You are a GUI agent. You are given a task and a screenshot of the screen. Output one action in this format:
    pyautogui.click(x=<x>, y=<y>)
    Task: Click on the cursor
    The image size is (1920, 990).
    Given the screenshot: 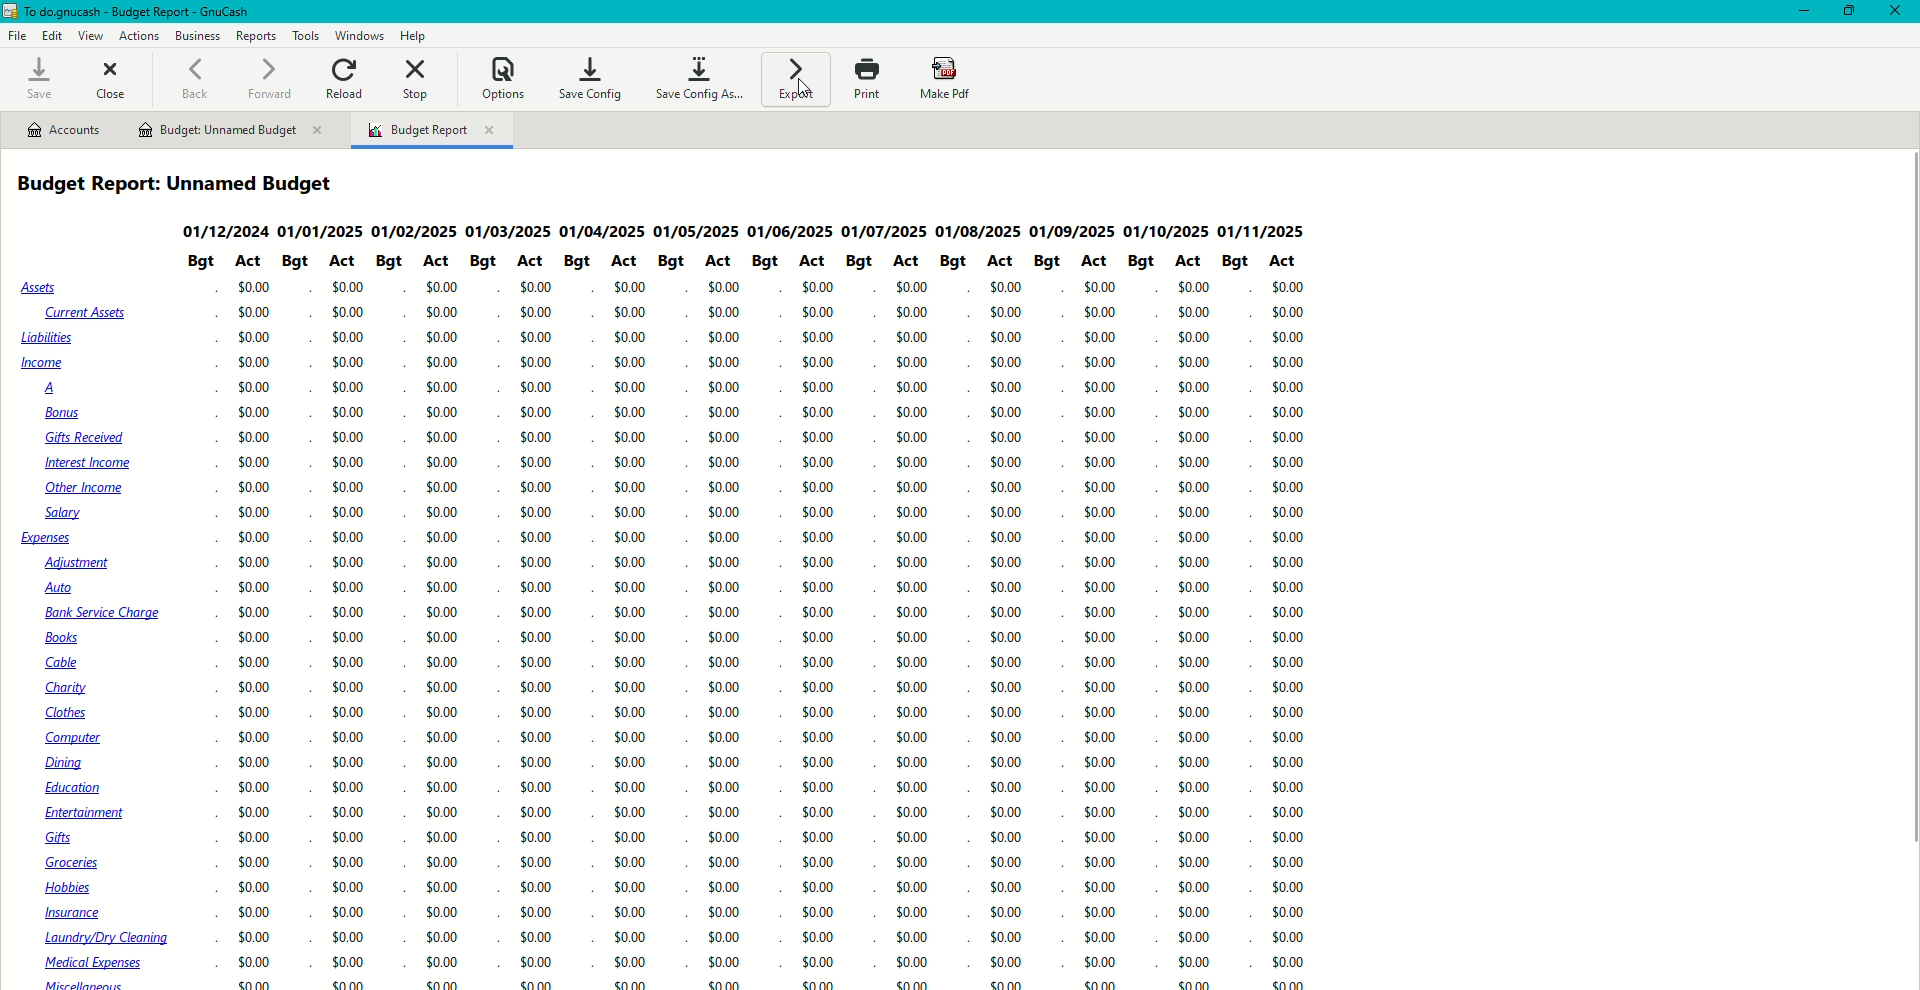 What is the action you would take?
    pyautogui.click(x=812, y=95)
    